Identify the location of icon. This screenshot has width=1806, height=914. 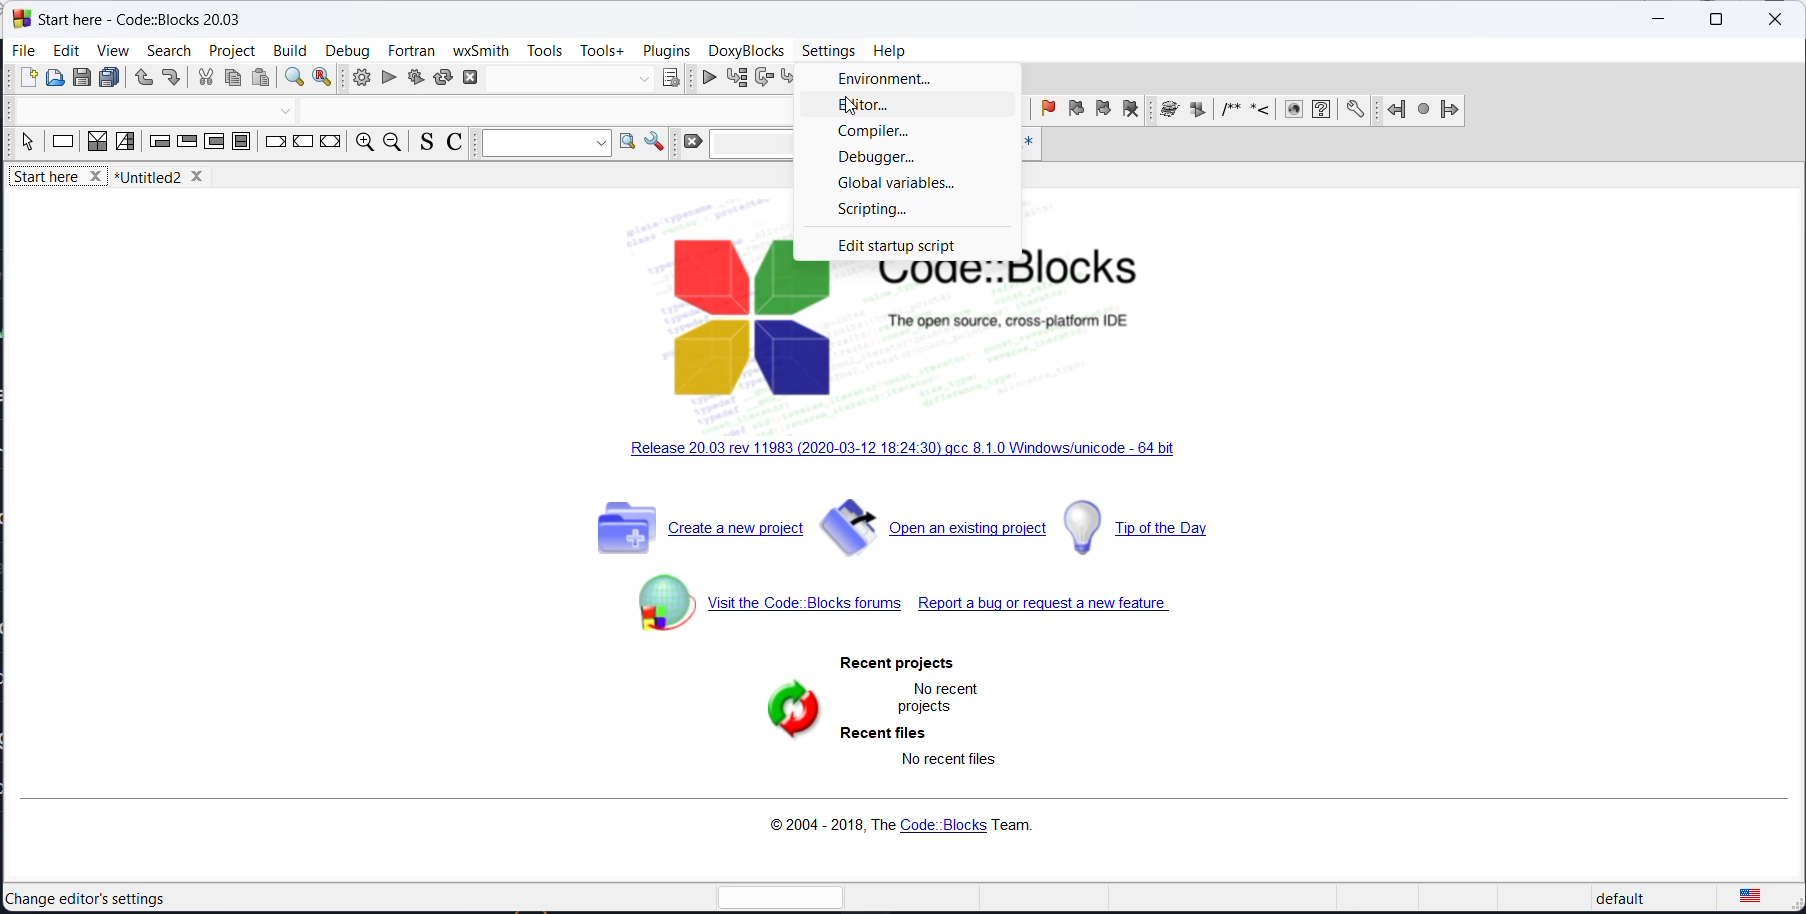
(1228, 112).